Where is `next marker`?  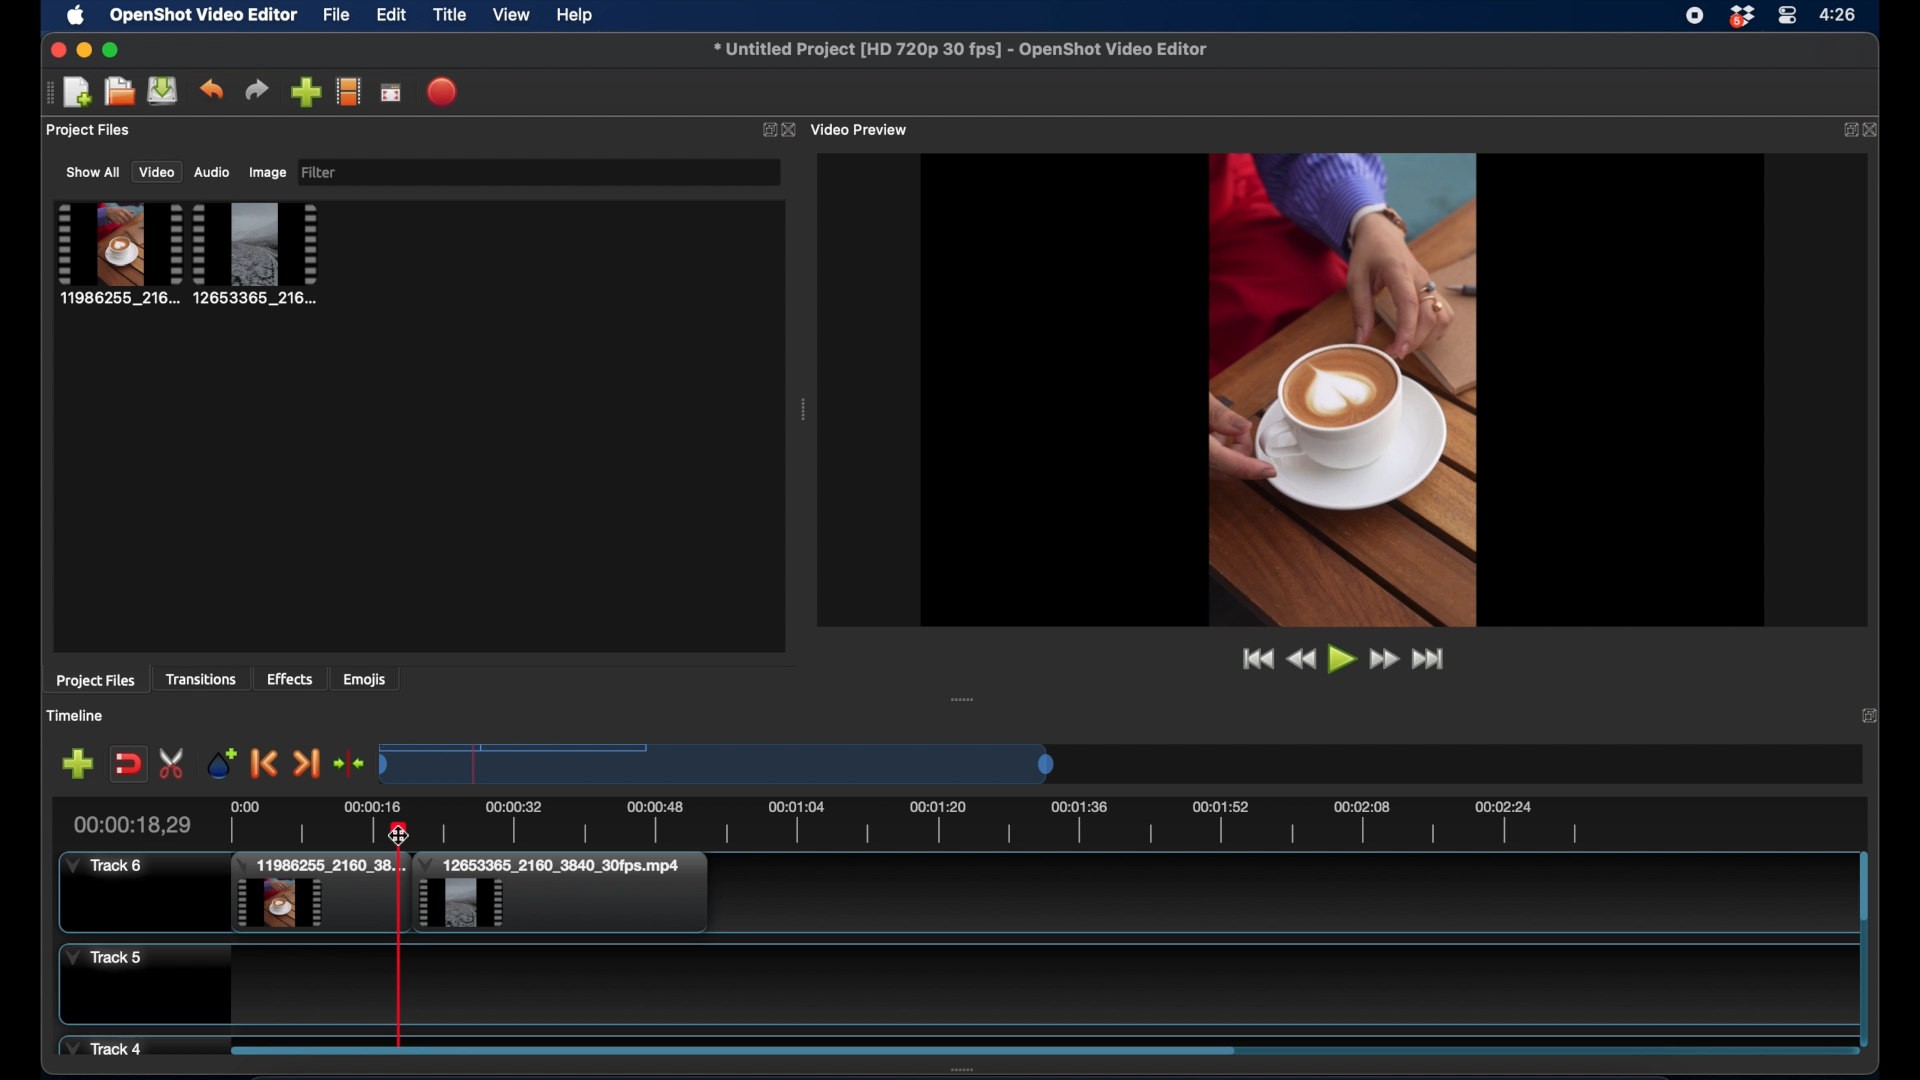
next marker is located at coordinates (306, 763).